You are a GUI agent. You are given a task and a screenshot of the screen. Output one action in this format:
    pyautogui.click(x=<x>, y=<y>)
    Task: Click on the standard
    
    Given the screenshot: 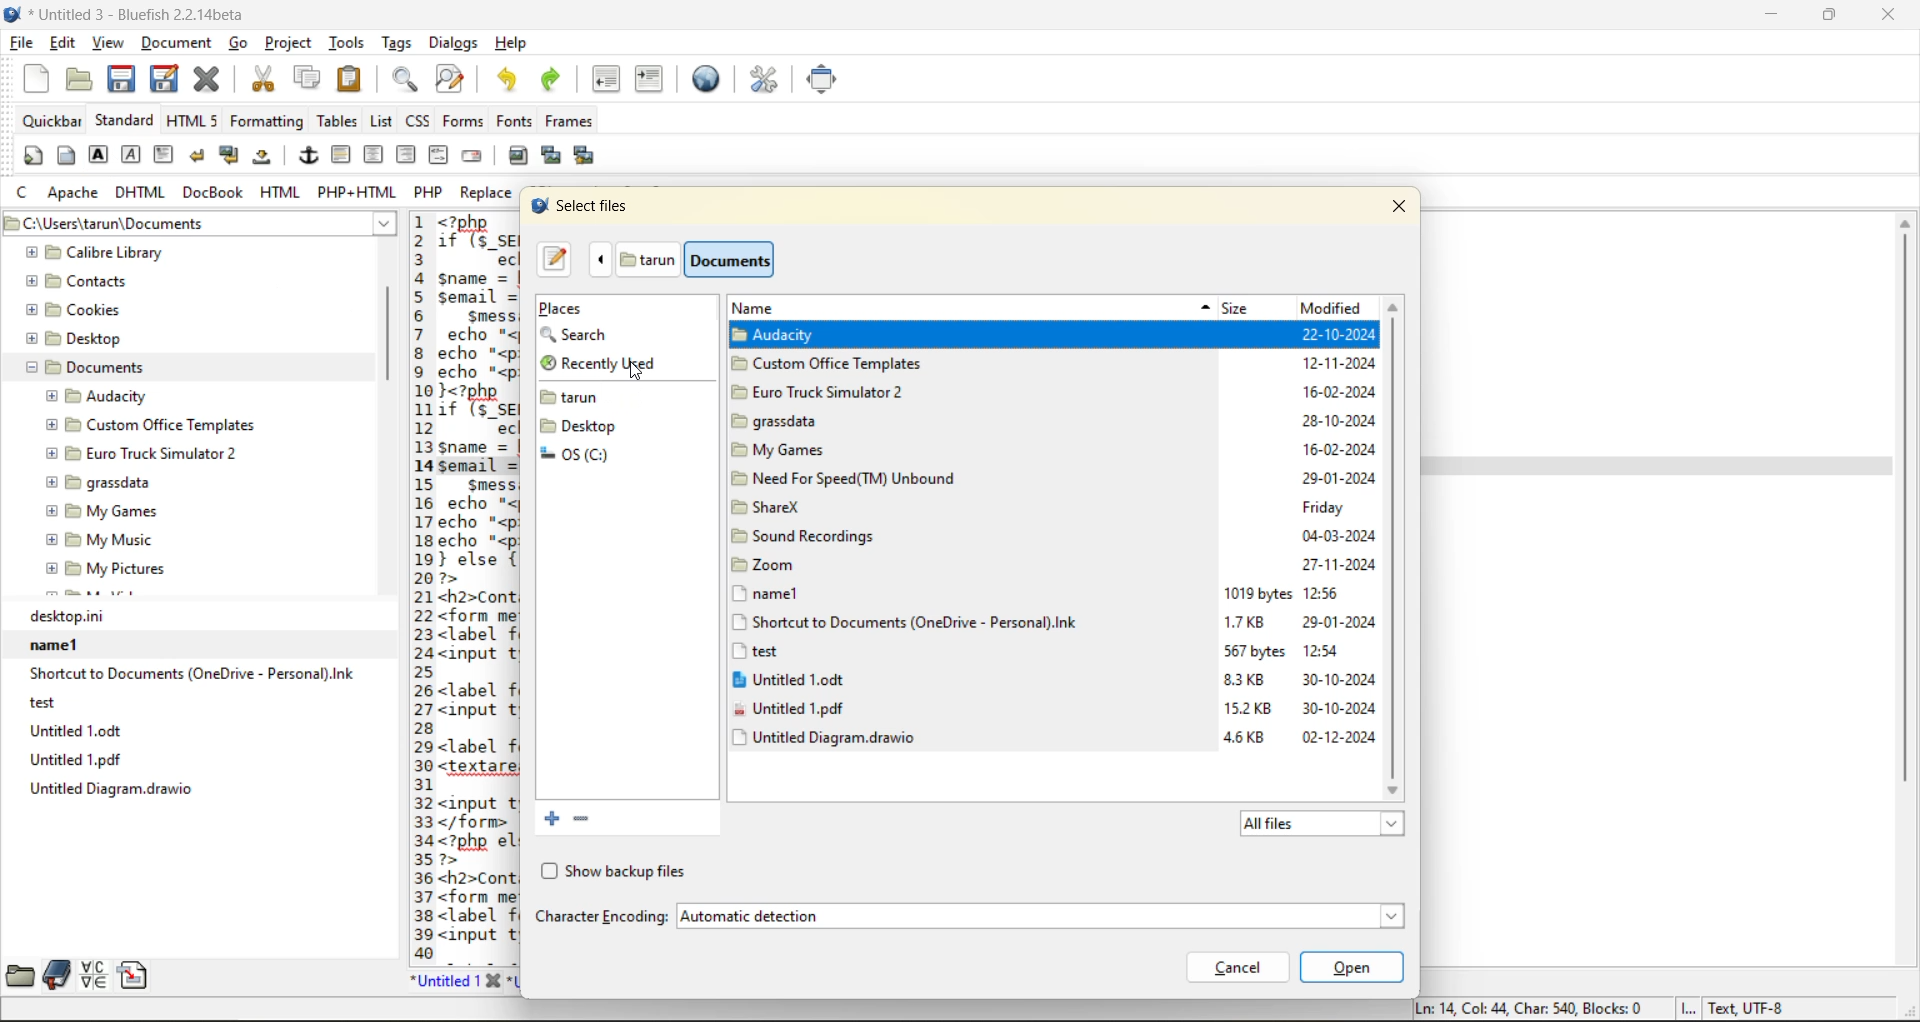 What is the action you would take?
    pyautogui.click(x=125, y=121)
    